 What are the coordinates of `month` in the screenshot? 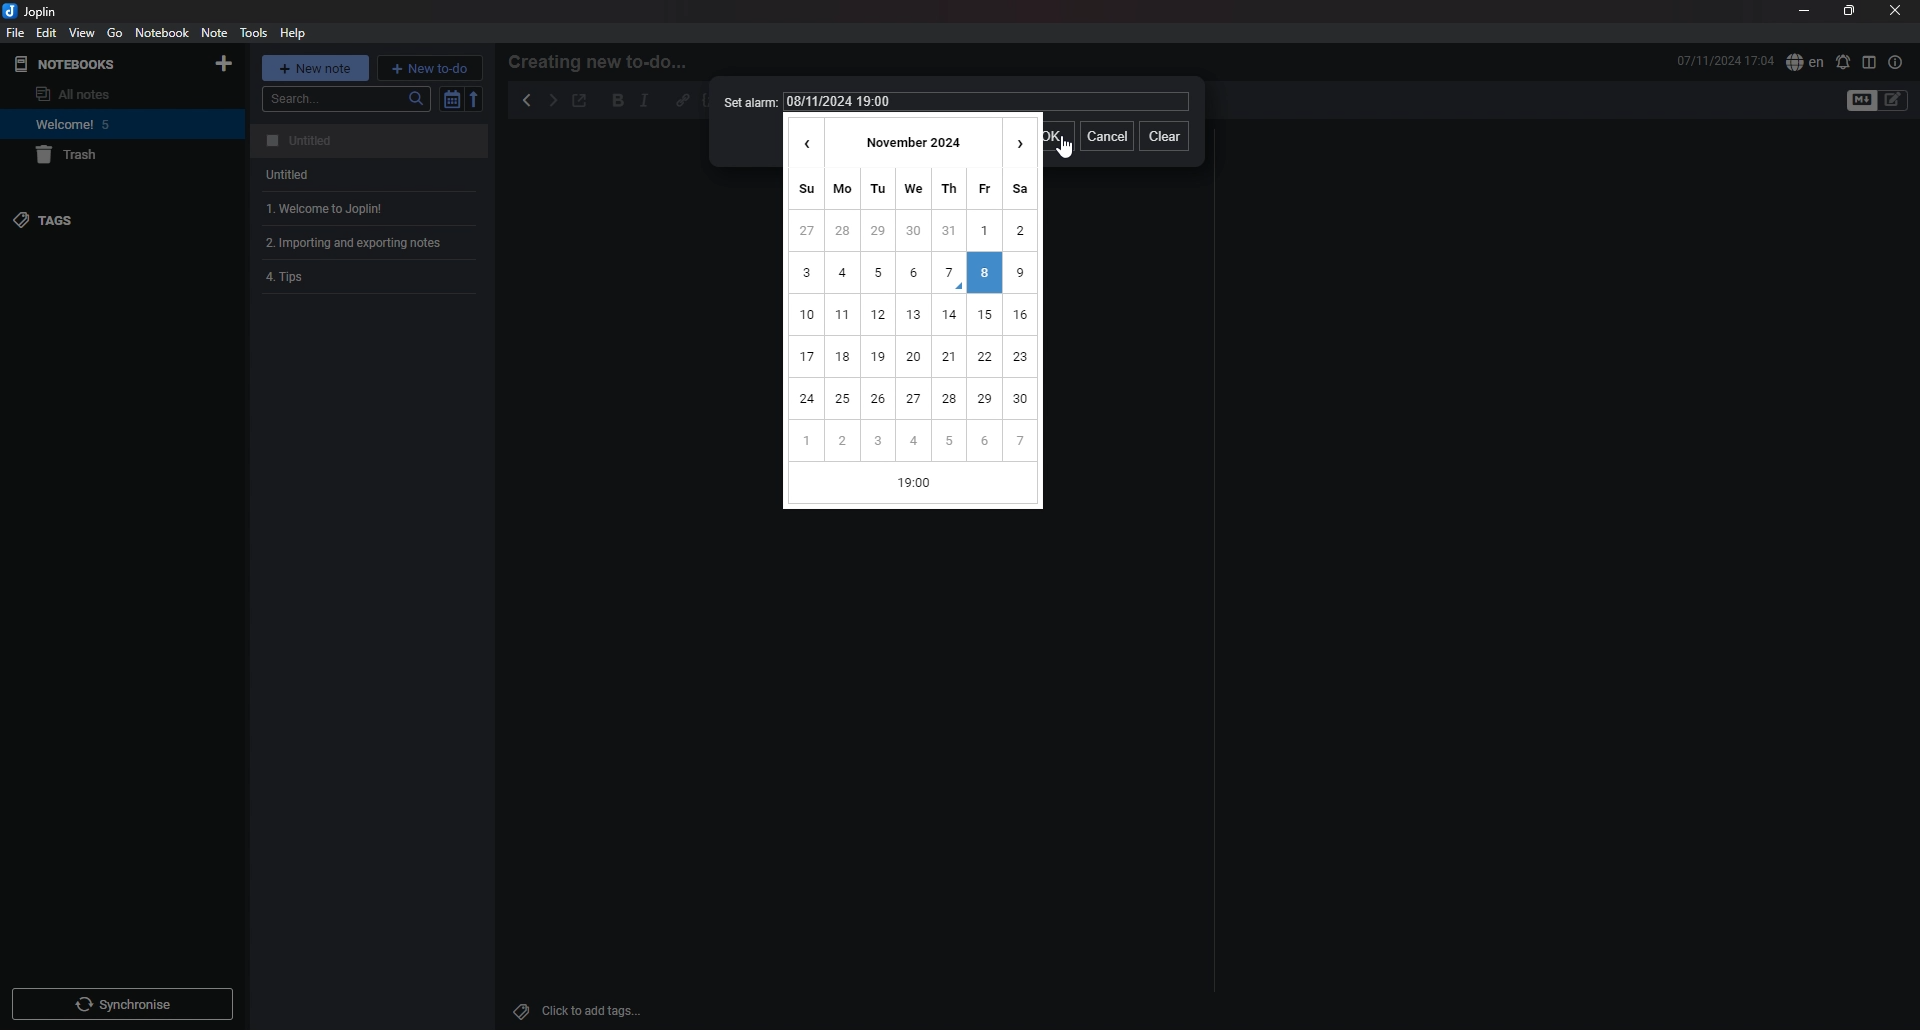 It's located at (912, 140).